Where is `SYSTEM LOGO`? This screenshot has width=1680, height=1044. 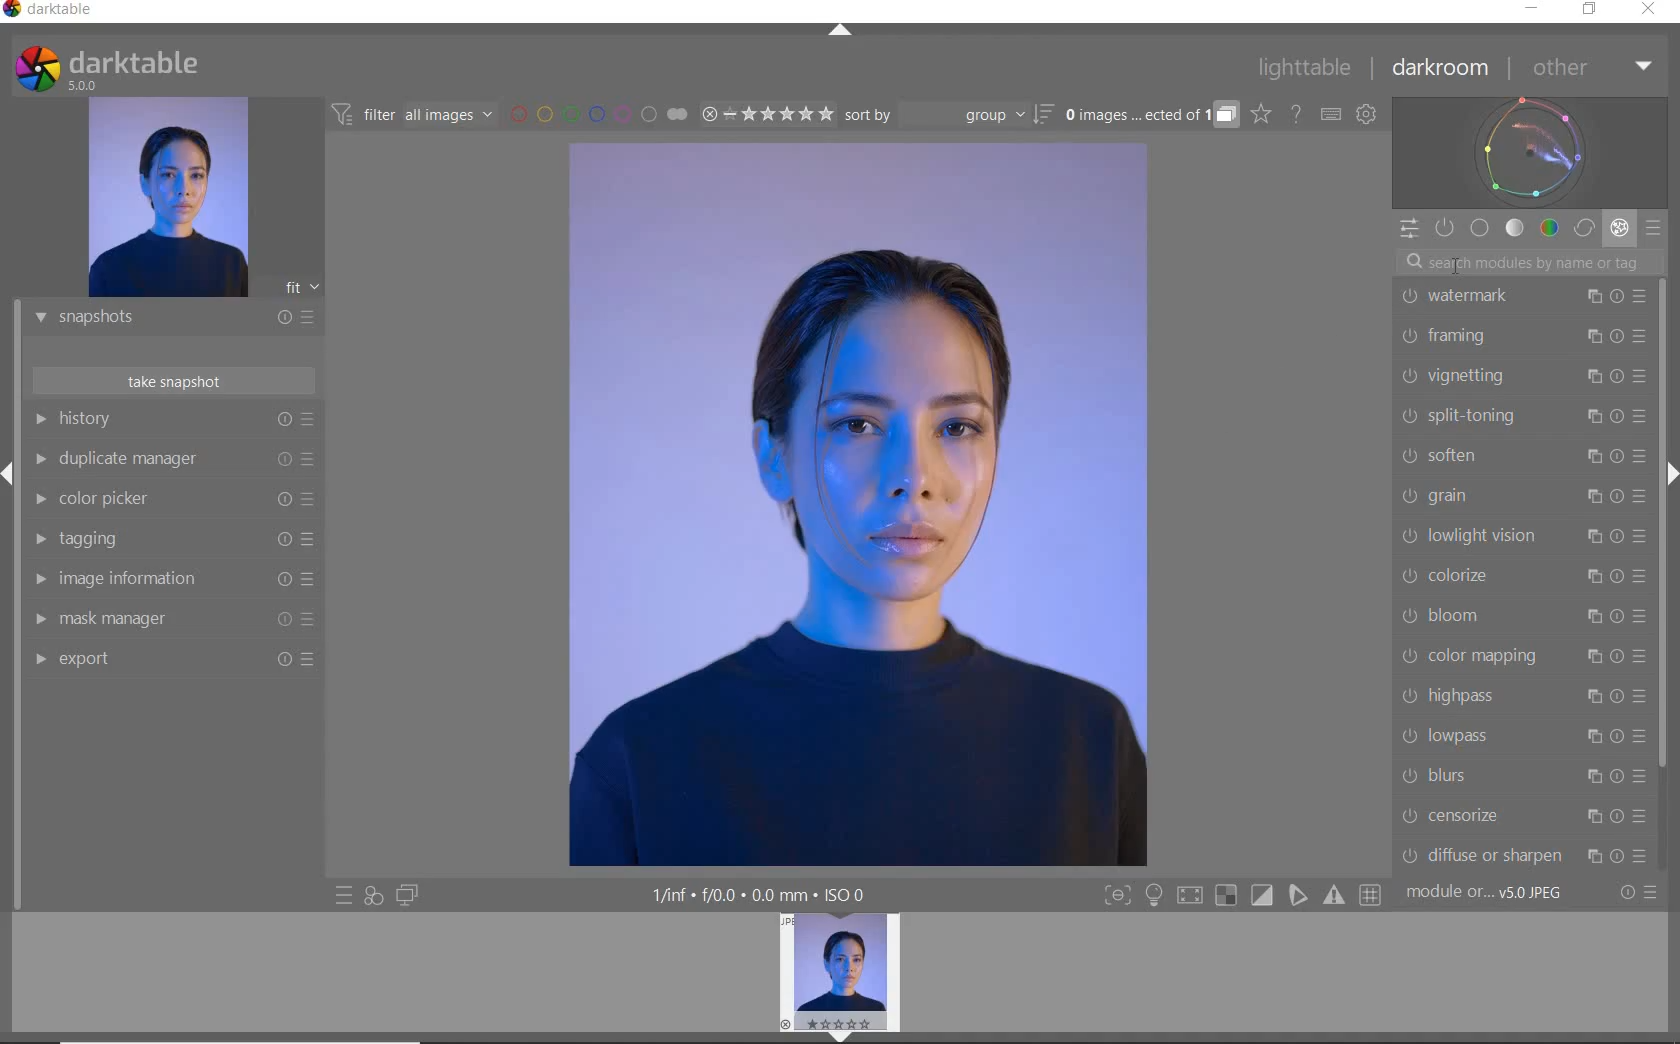 SYSTEM LOGO is located at coordinates (106, 69).